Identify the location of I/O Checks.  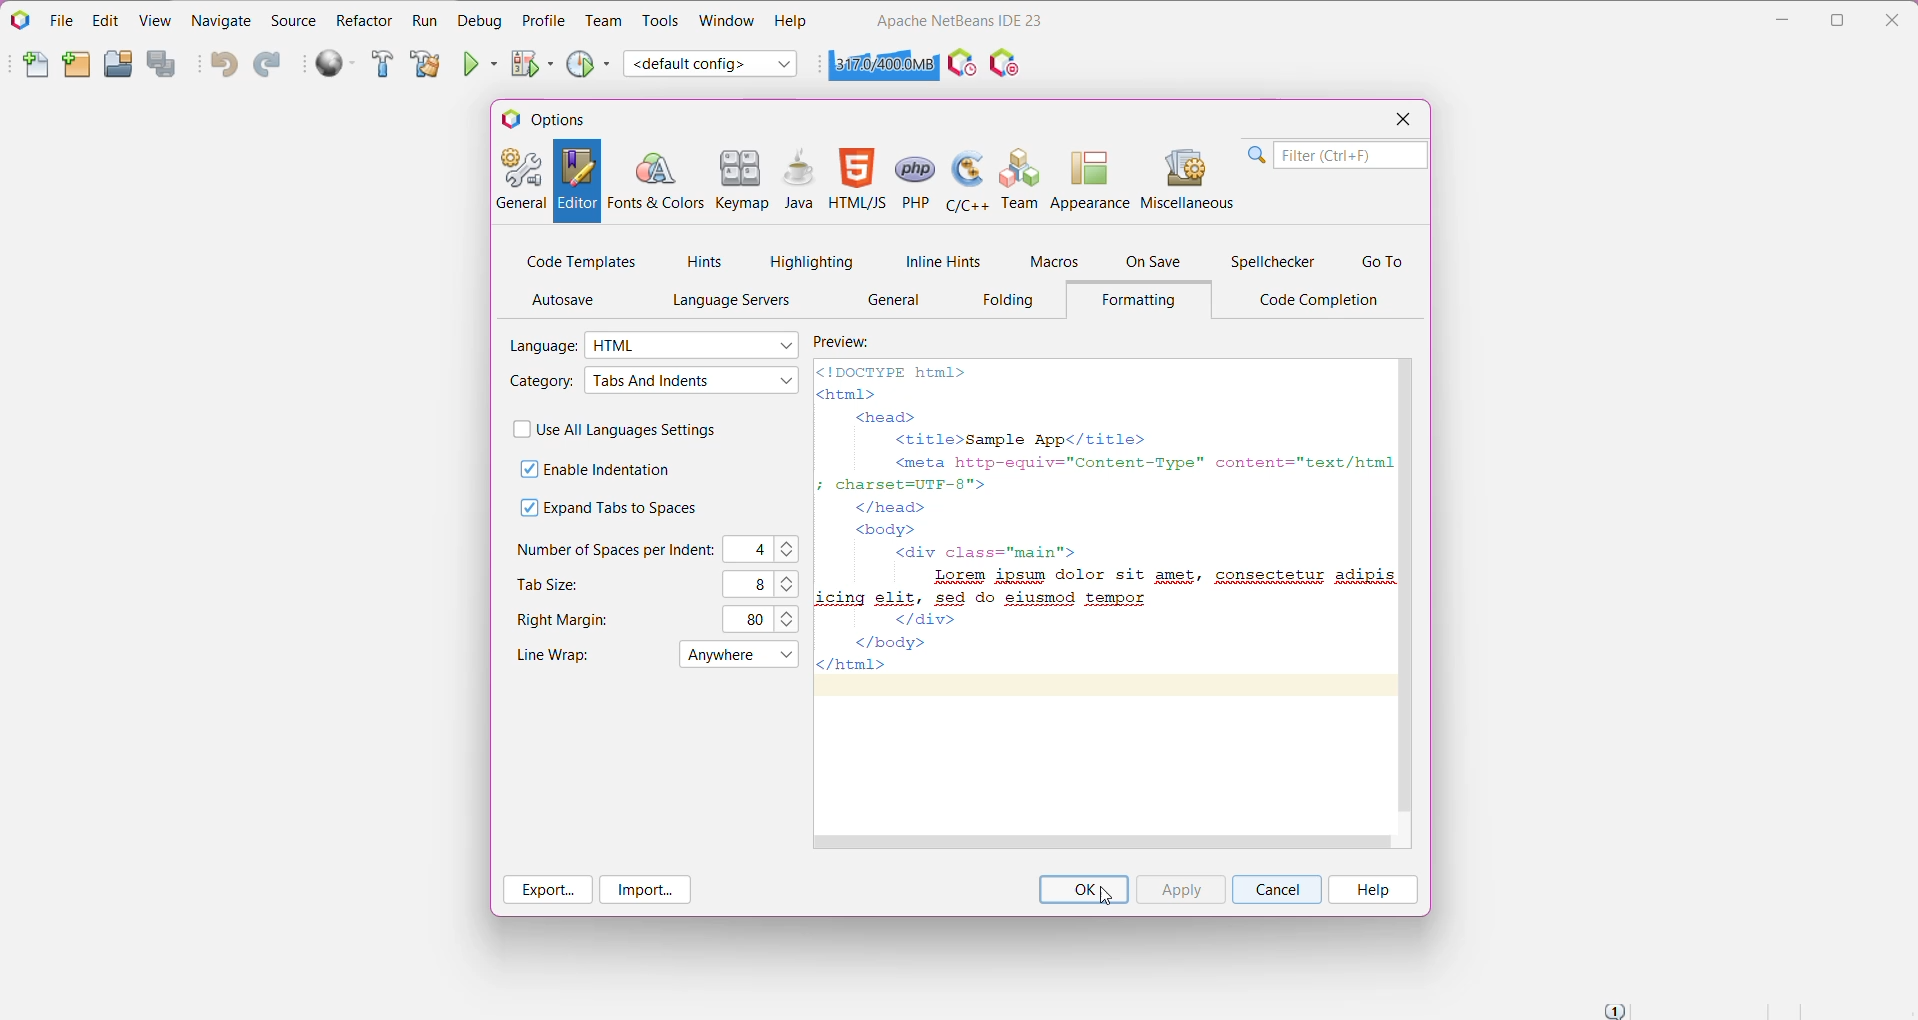
(1007, 62).